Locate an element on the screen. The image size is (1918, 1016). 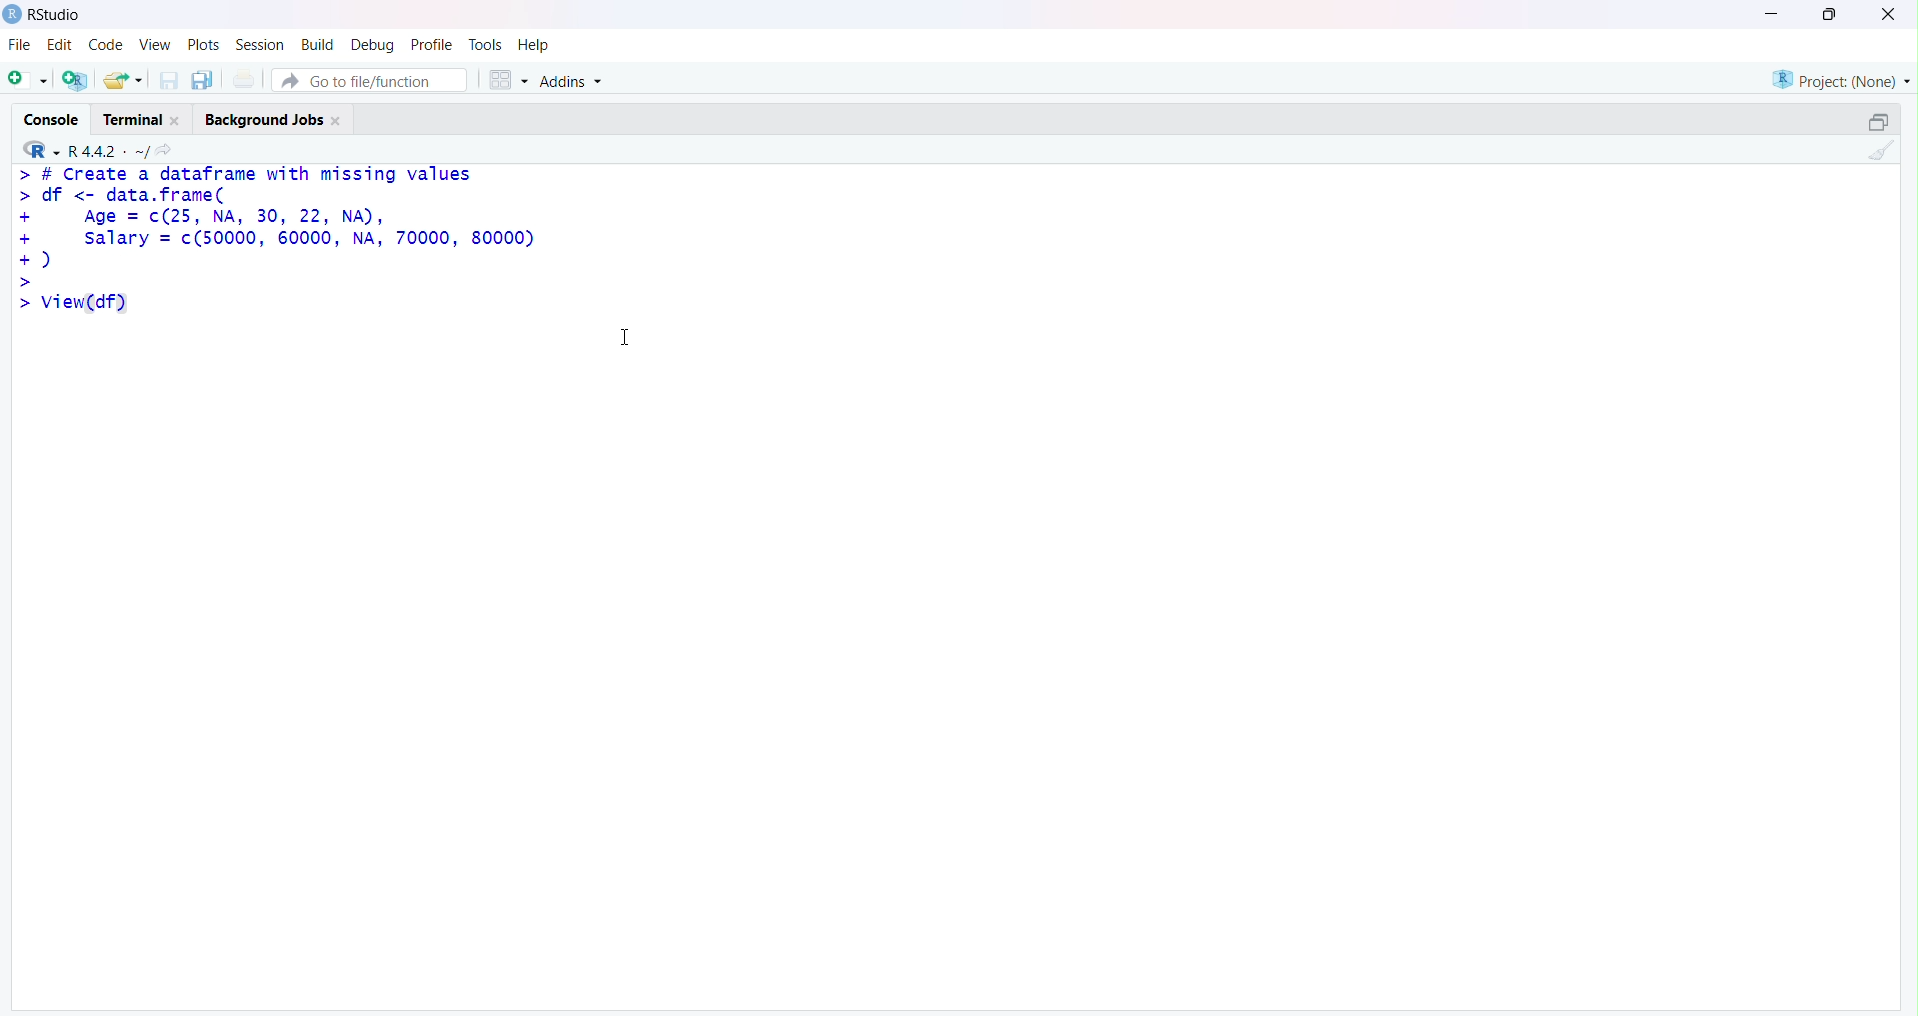
R is located at coordinates (38, 149).